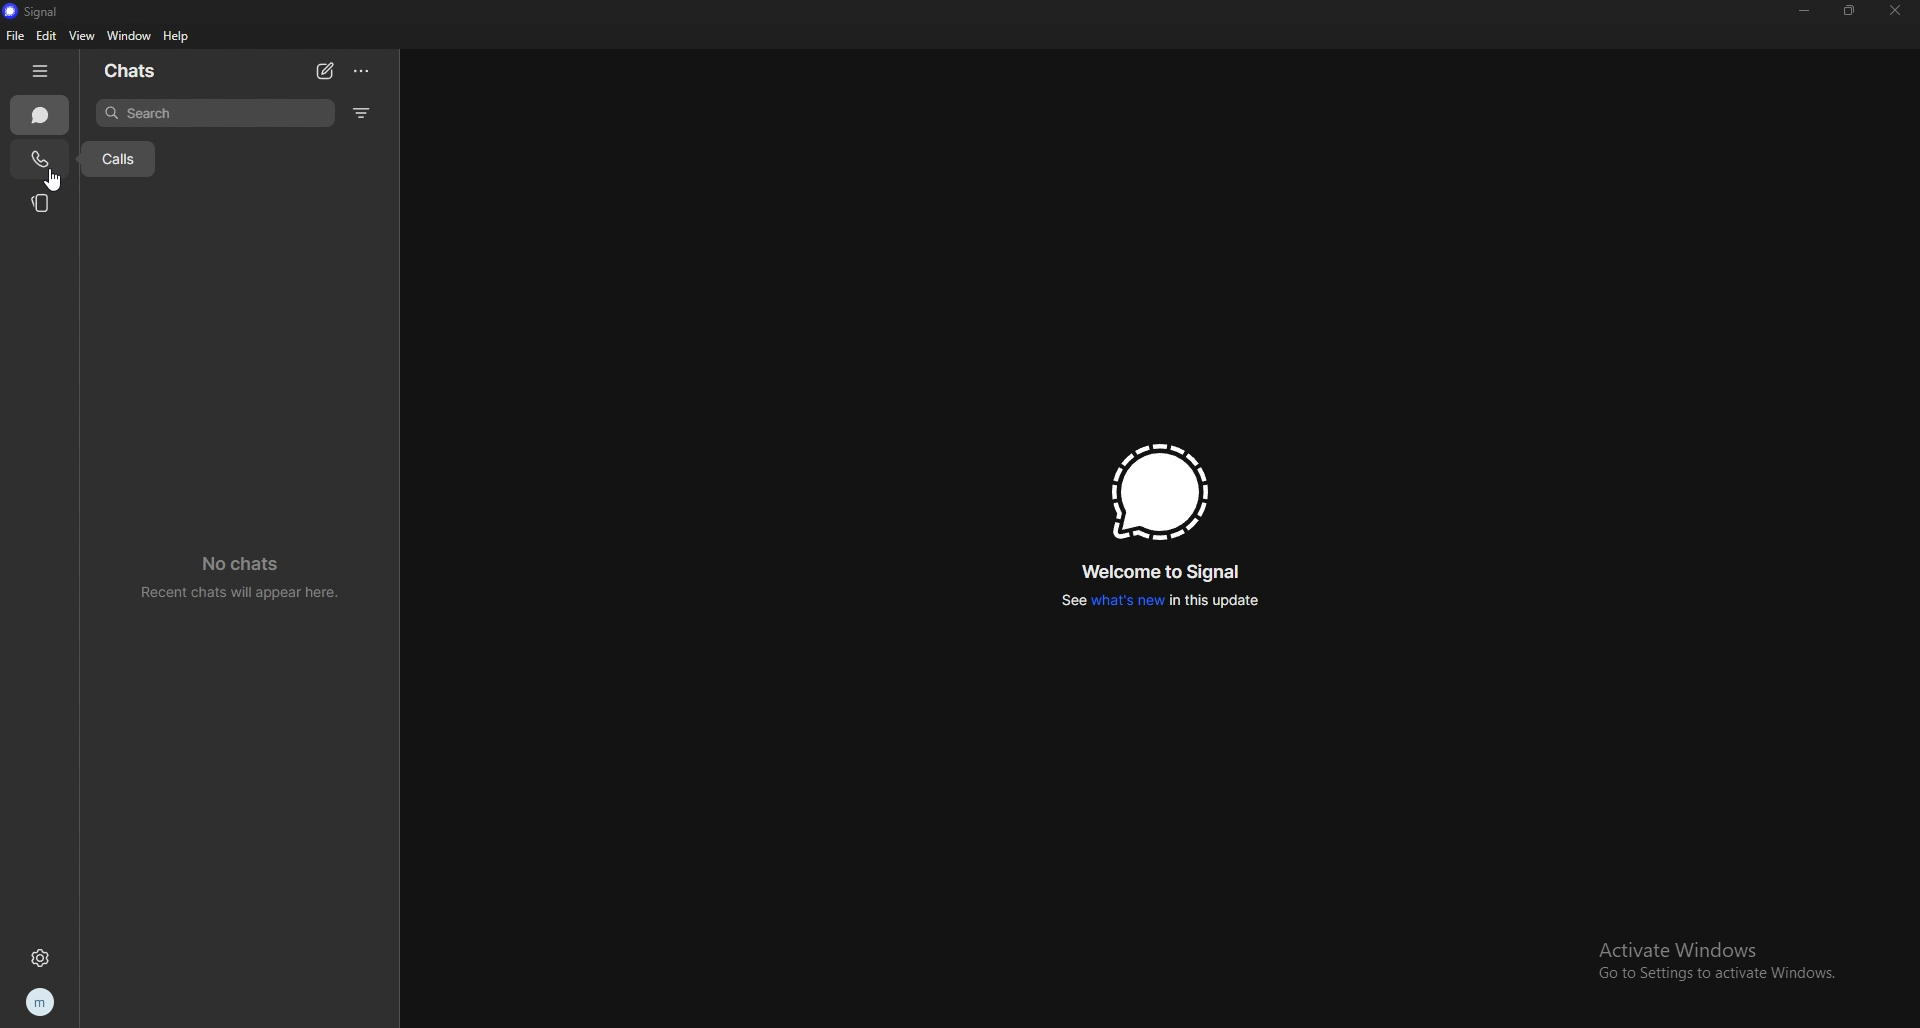 The image size is (1920, 1028). What do you see at coordinates (215, 112) in the screenshot?
I see `search` at bounding box center [215, 112].